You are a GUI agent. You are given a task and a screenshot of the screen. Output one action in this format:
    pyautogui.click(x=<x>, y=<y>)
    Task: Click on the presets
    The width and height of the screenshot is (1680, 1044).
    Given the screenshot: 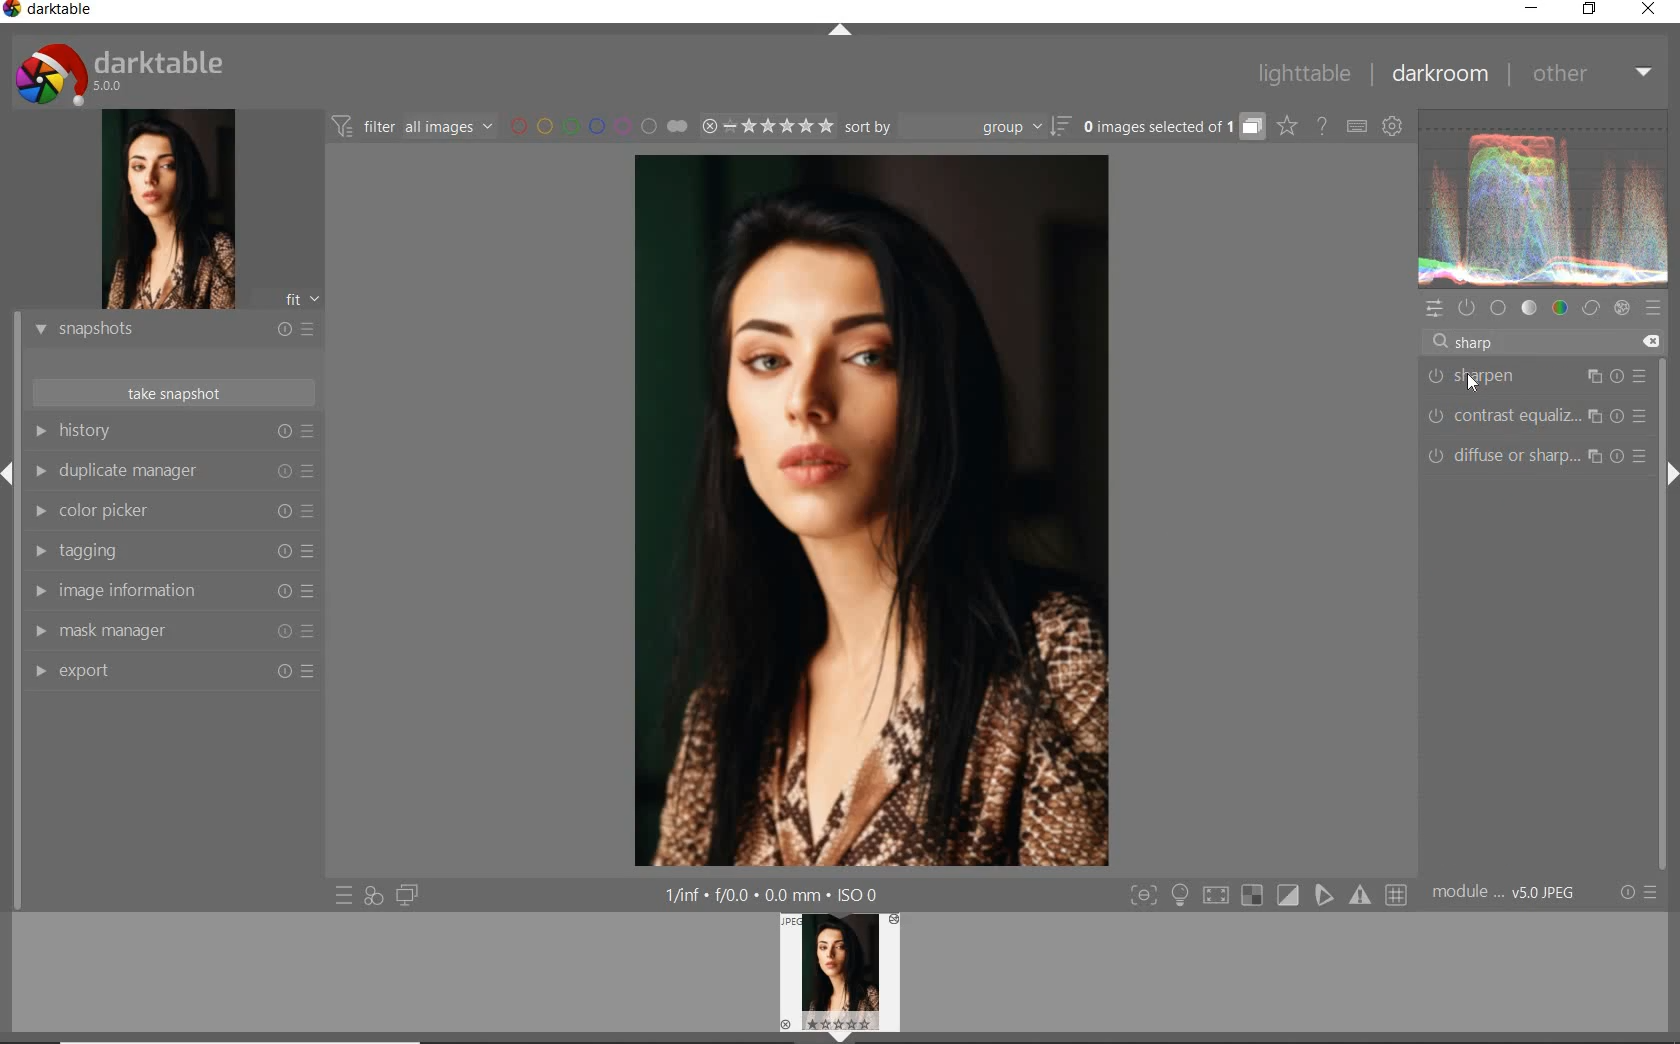 What is the action you would take?
    pyautogui.click(x=1656, y=310)
    